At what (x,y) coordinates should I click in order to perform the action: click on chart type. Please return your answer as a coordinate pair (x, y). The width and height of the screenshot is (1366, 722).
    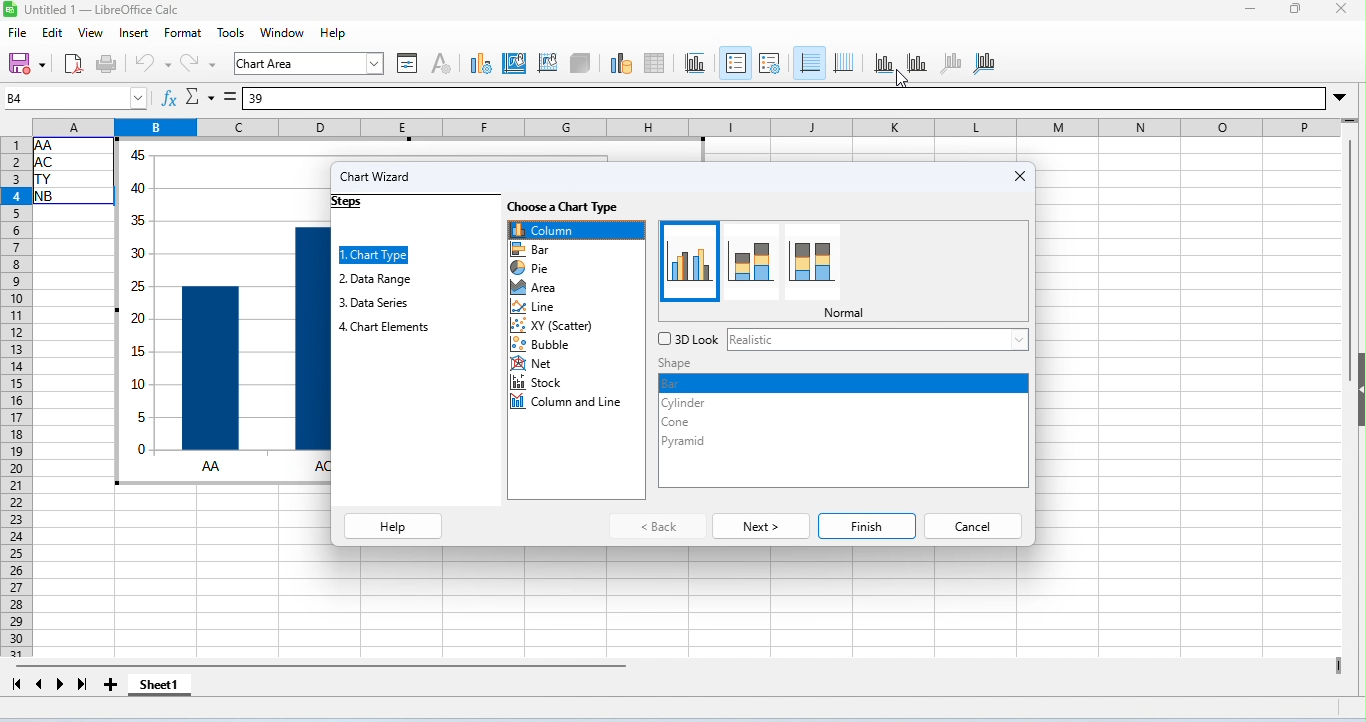
    Looking at the image, I should click on (377, 256).